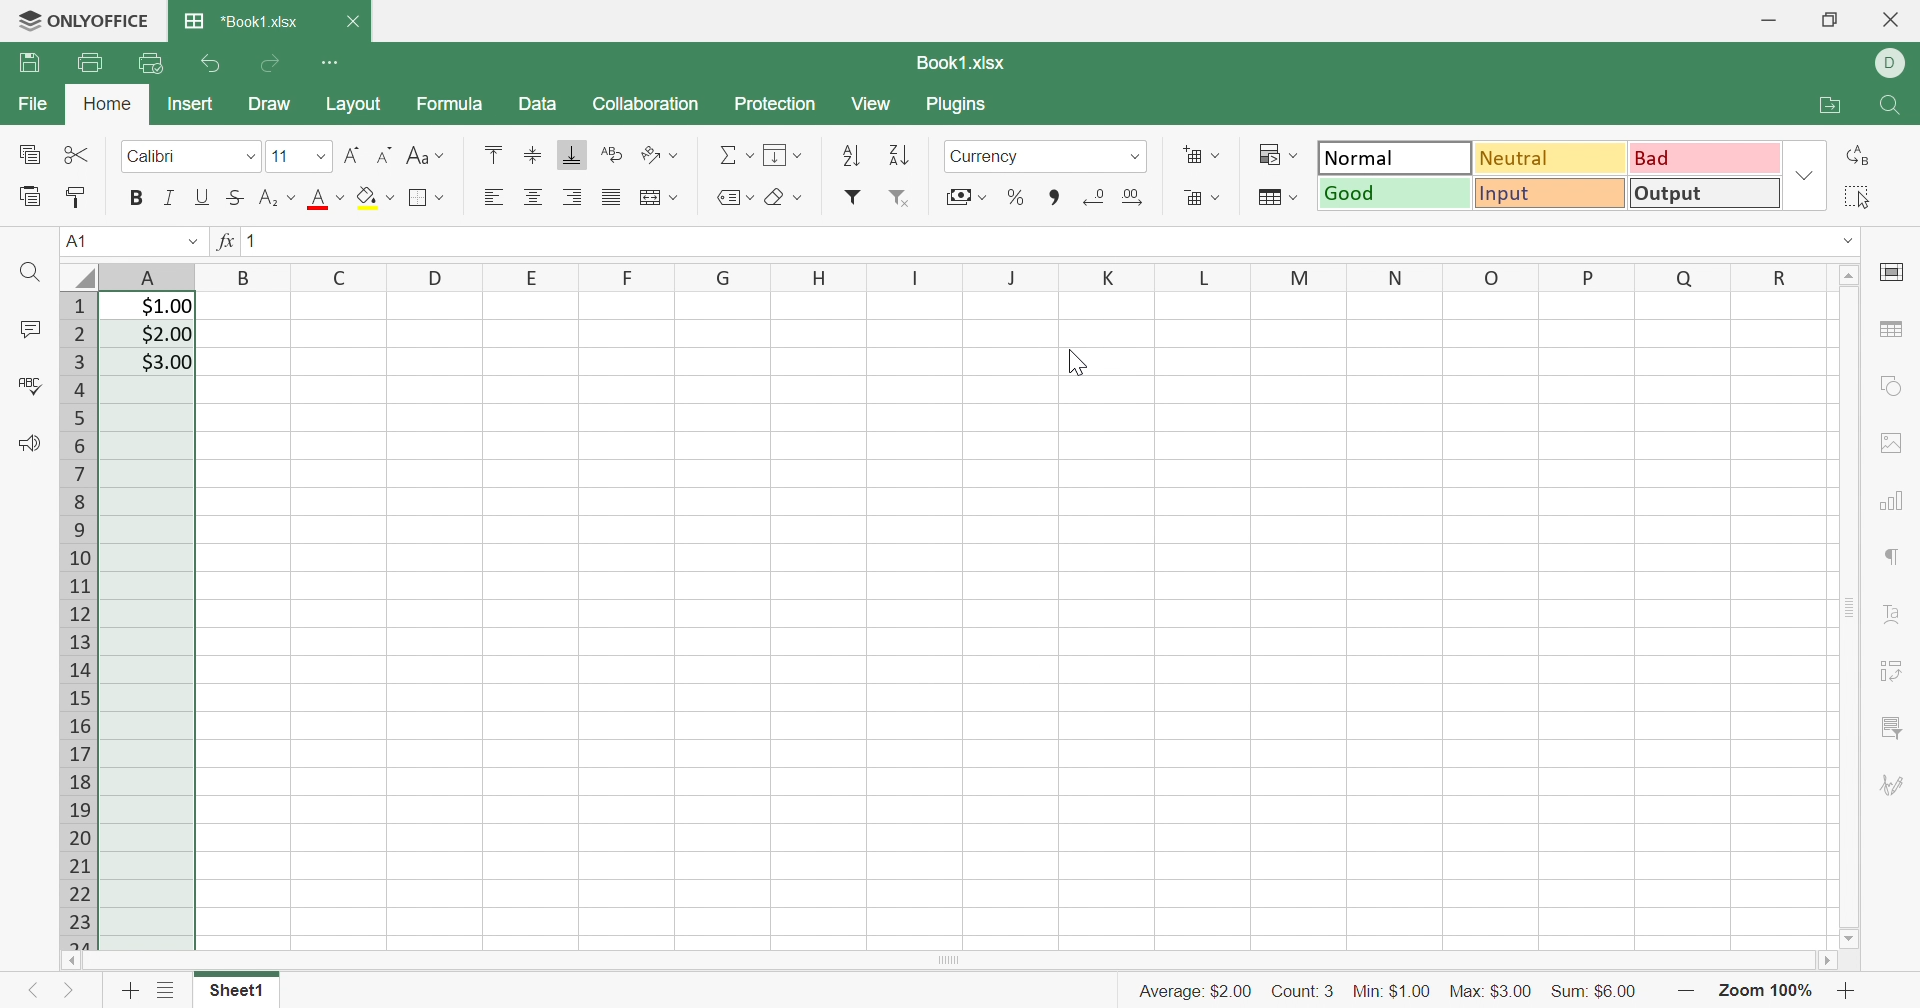  What do you see at coordinates (129, 994) in the screenshot?
I see `Add sheet` at bounding box center [129, 994].